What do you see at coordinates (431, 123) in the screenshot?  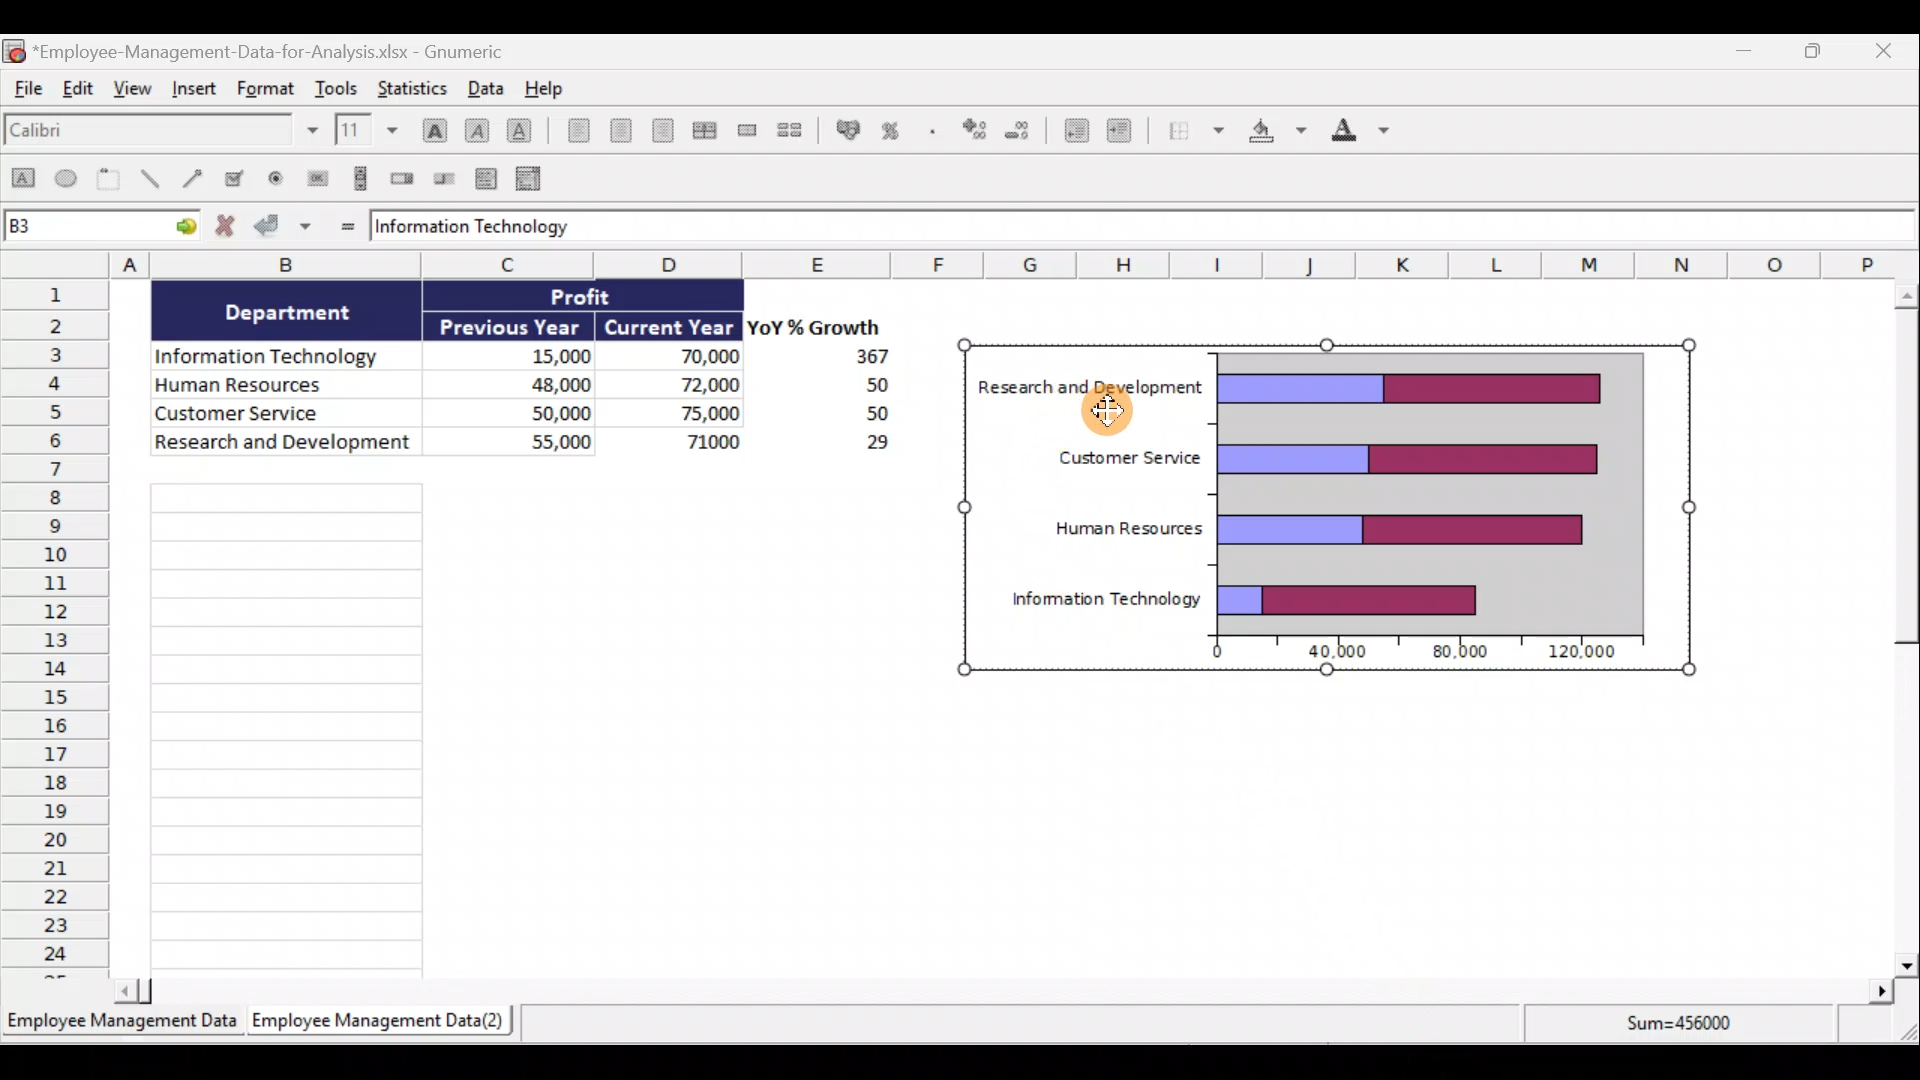 I see `Bold` at bounding box center [431, 123].